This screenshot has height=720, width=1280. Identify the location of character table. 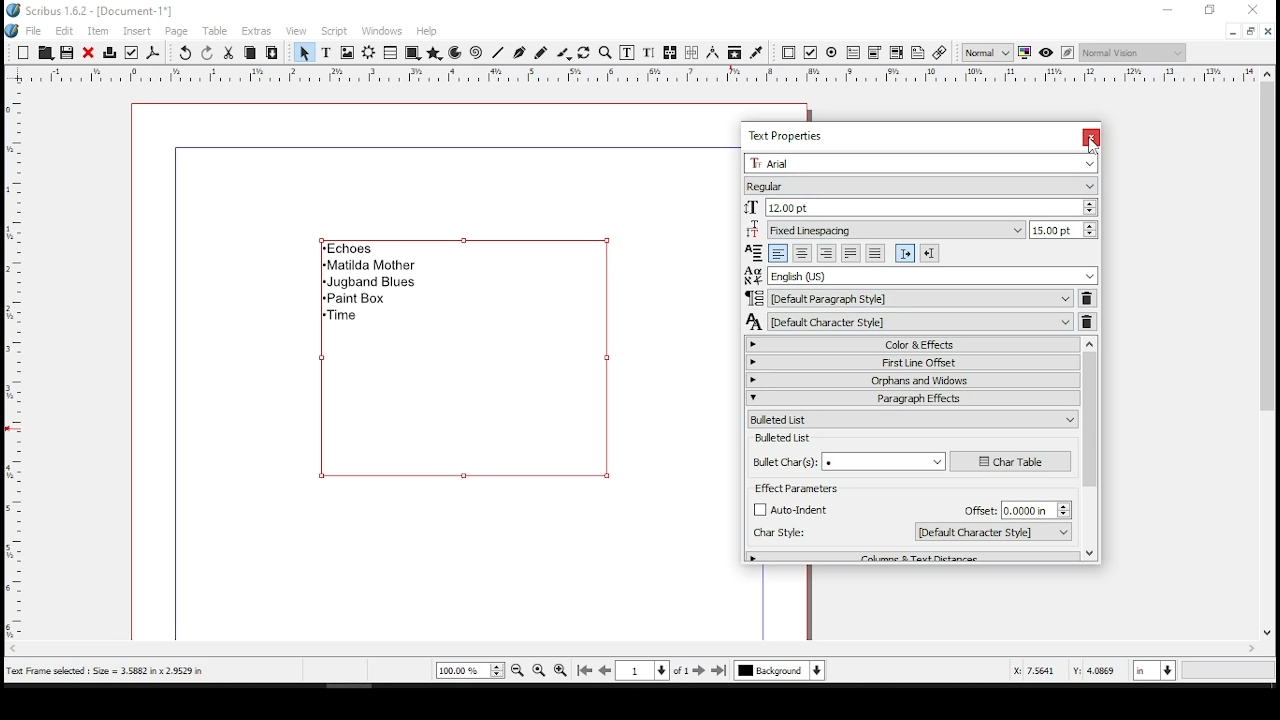
(1010, 461).